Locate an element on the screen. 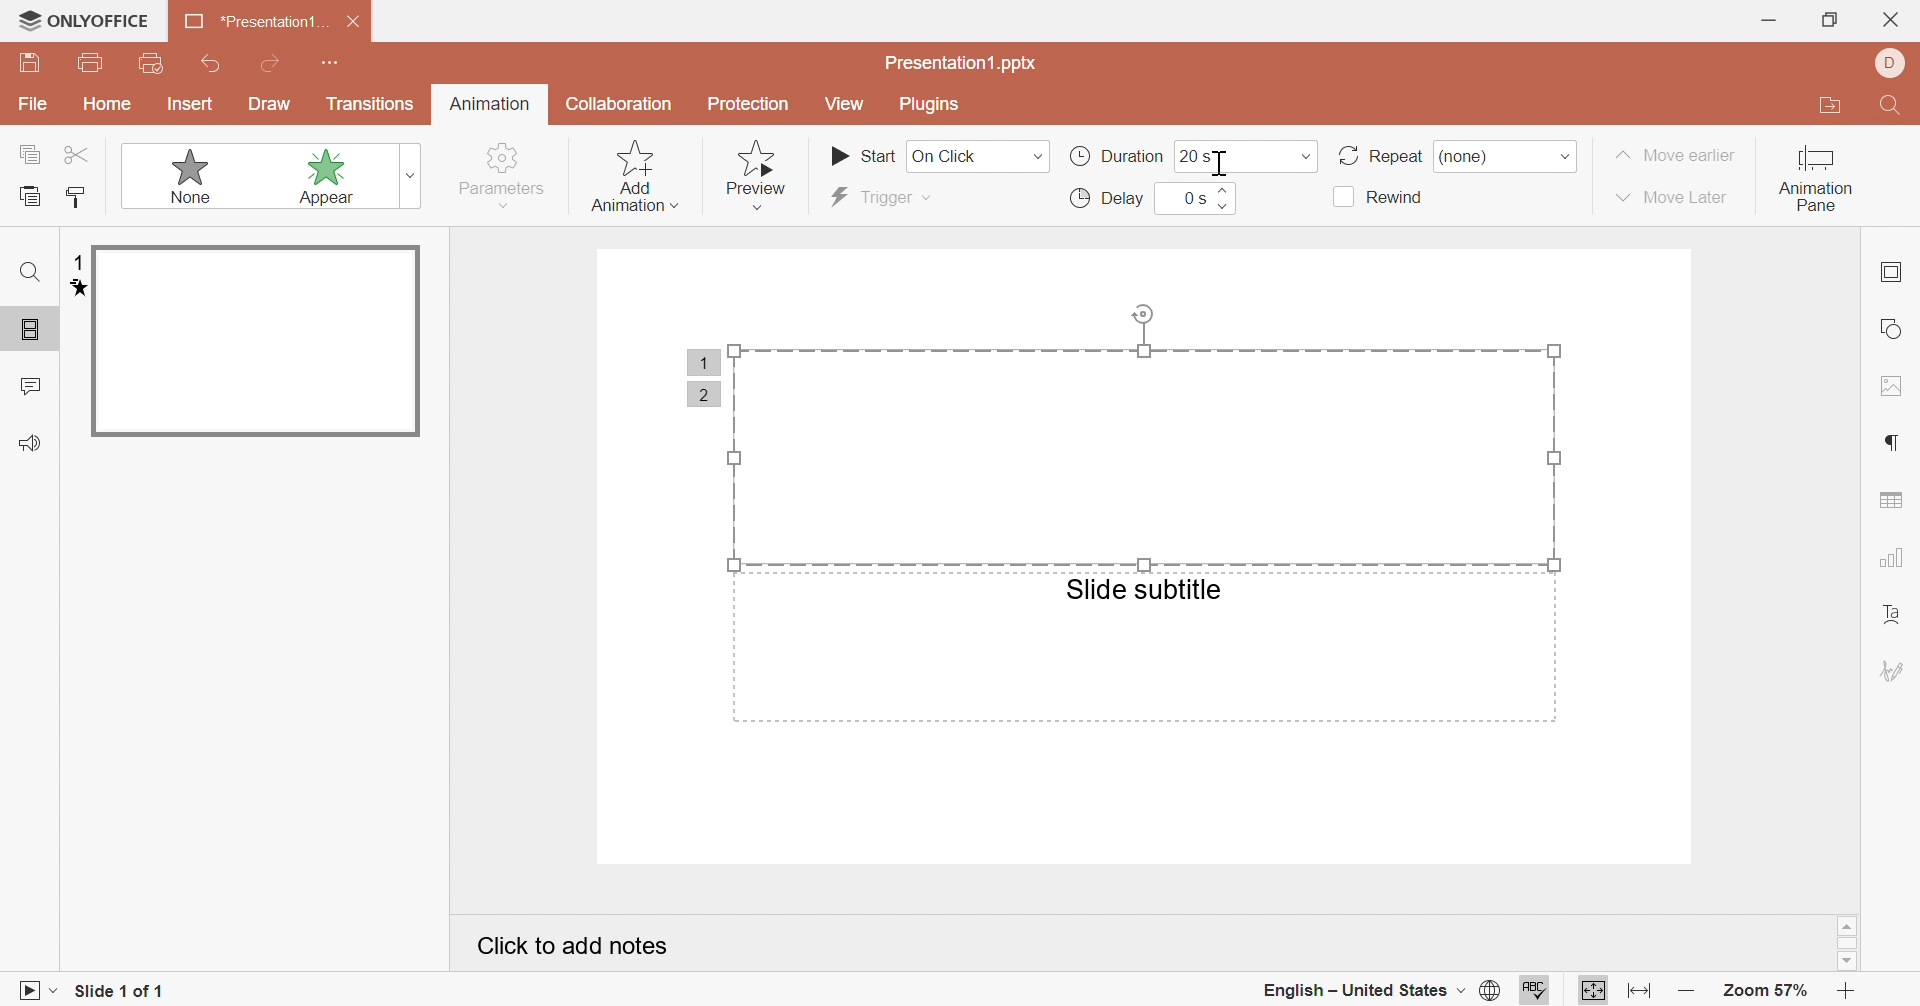 This screenshot has width=1920, height=1006. spell checking is located at coordinates (1539, 994).